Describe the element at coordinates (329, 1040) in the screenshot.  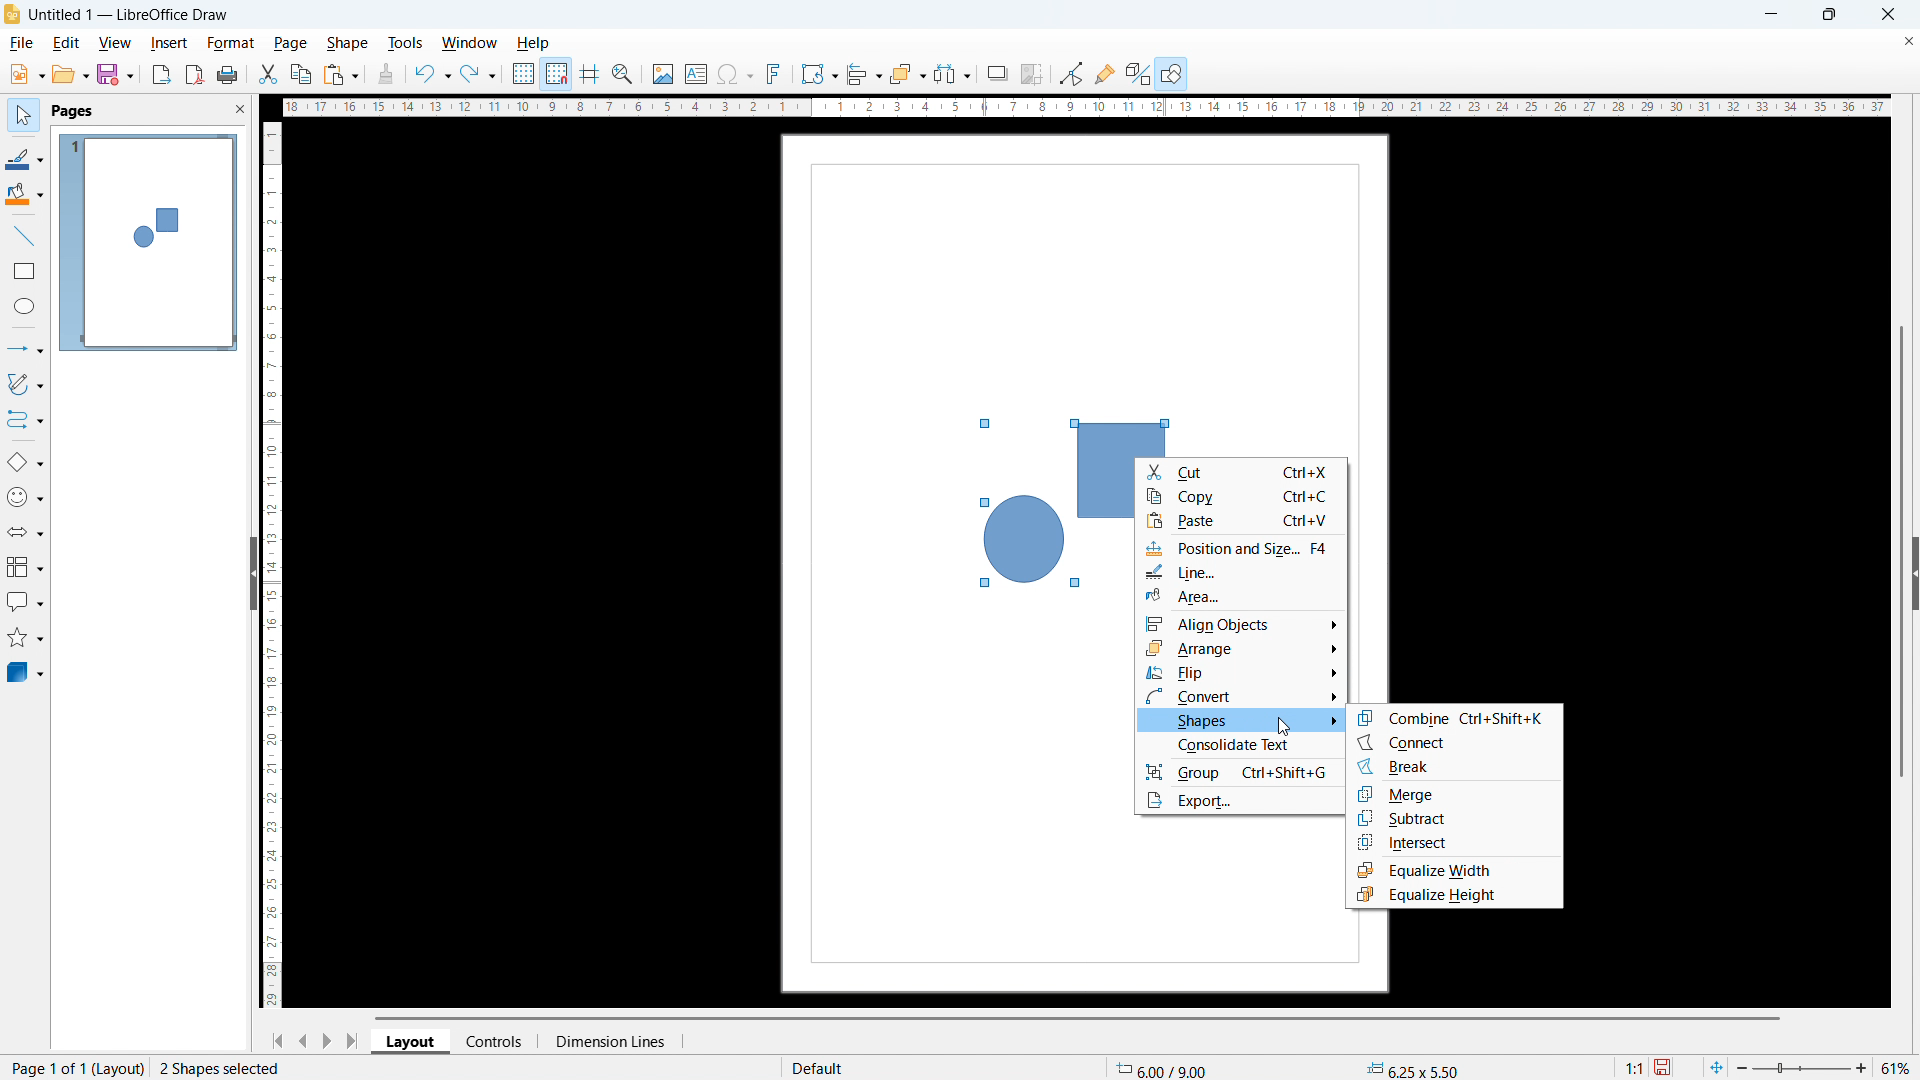
I see `next page` at that location.